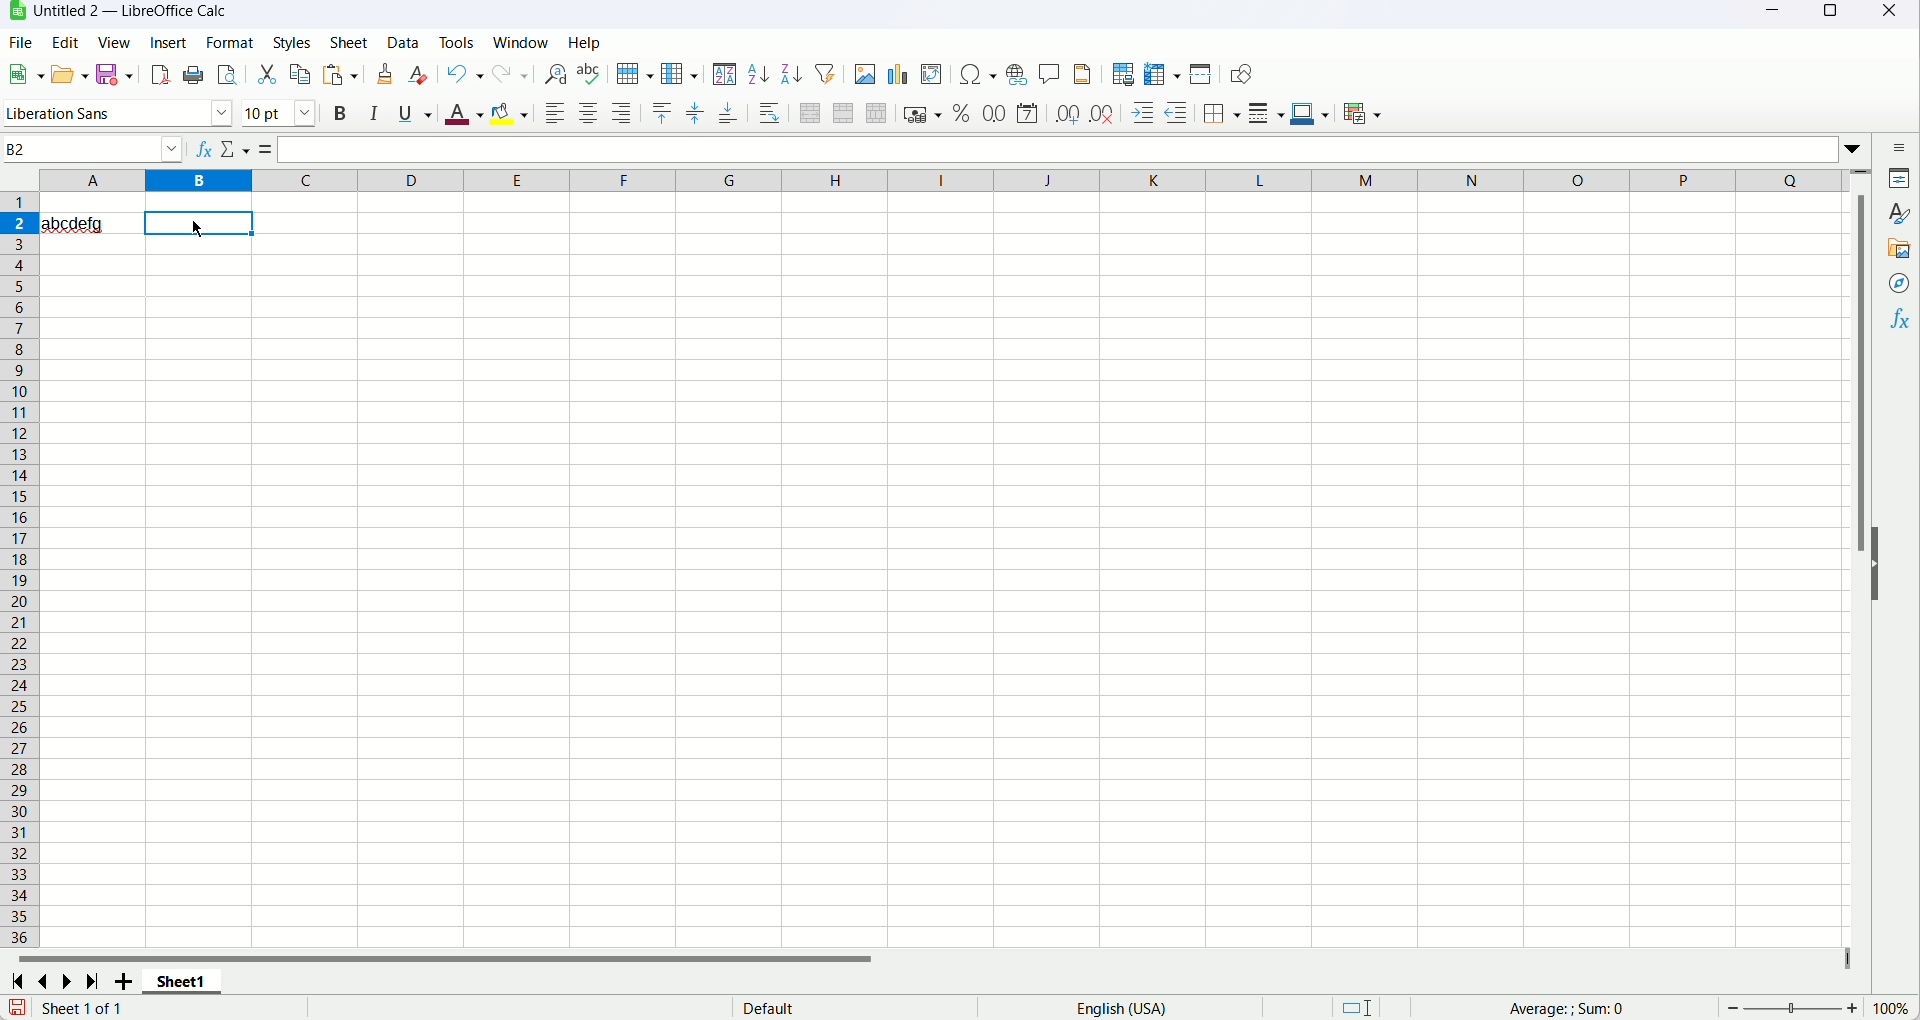 Image resolution: width=1920 pixels, height=1020 pixels. I want to click on new, so click(28, 72).